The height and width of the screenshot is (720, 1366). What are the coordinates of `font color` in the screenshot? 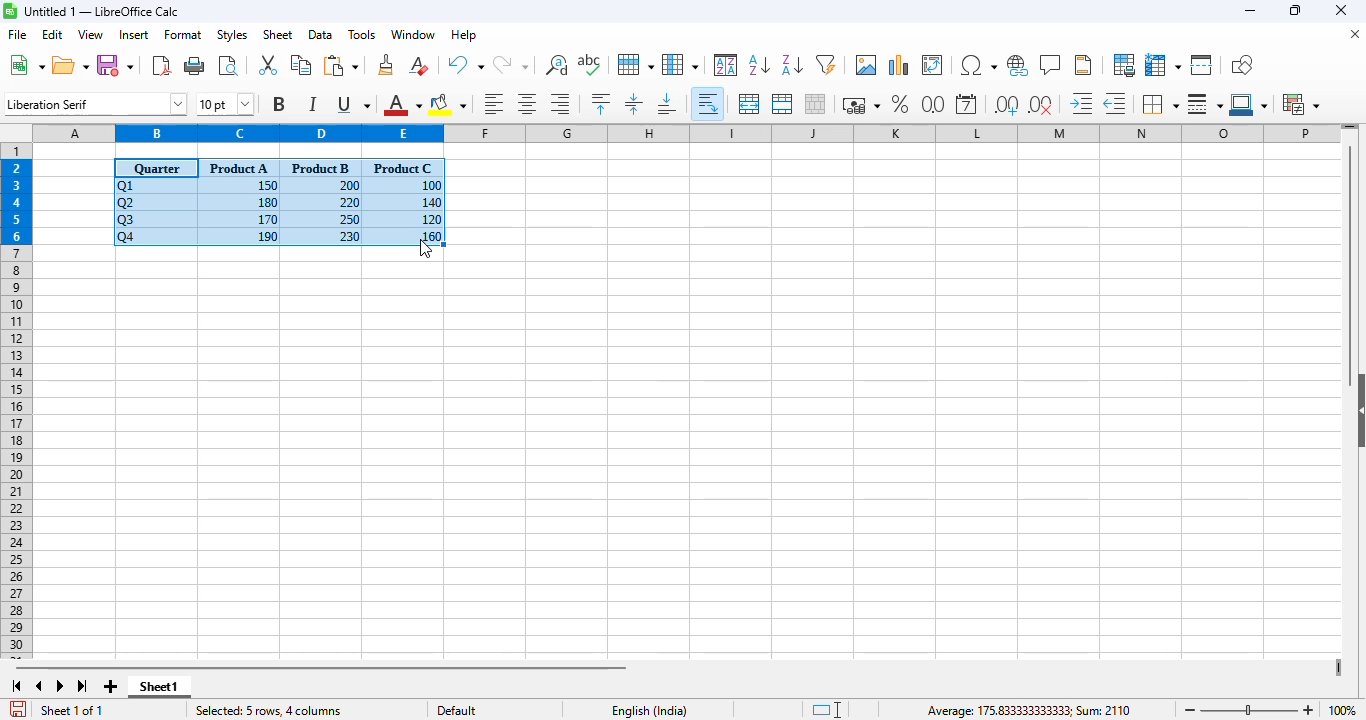 It's located at (402, 104).